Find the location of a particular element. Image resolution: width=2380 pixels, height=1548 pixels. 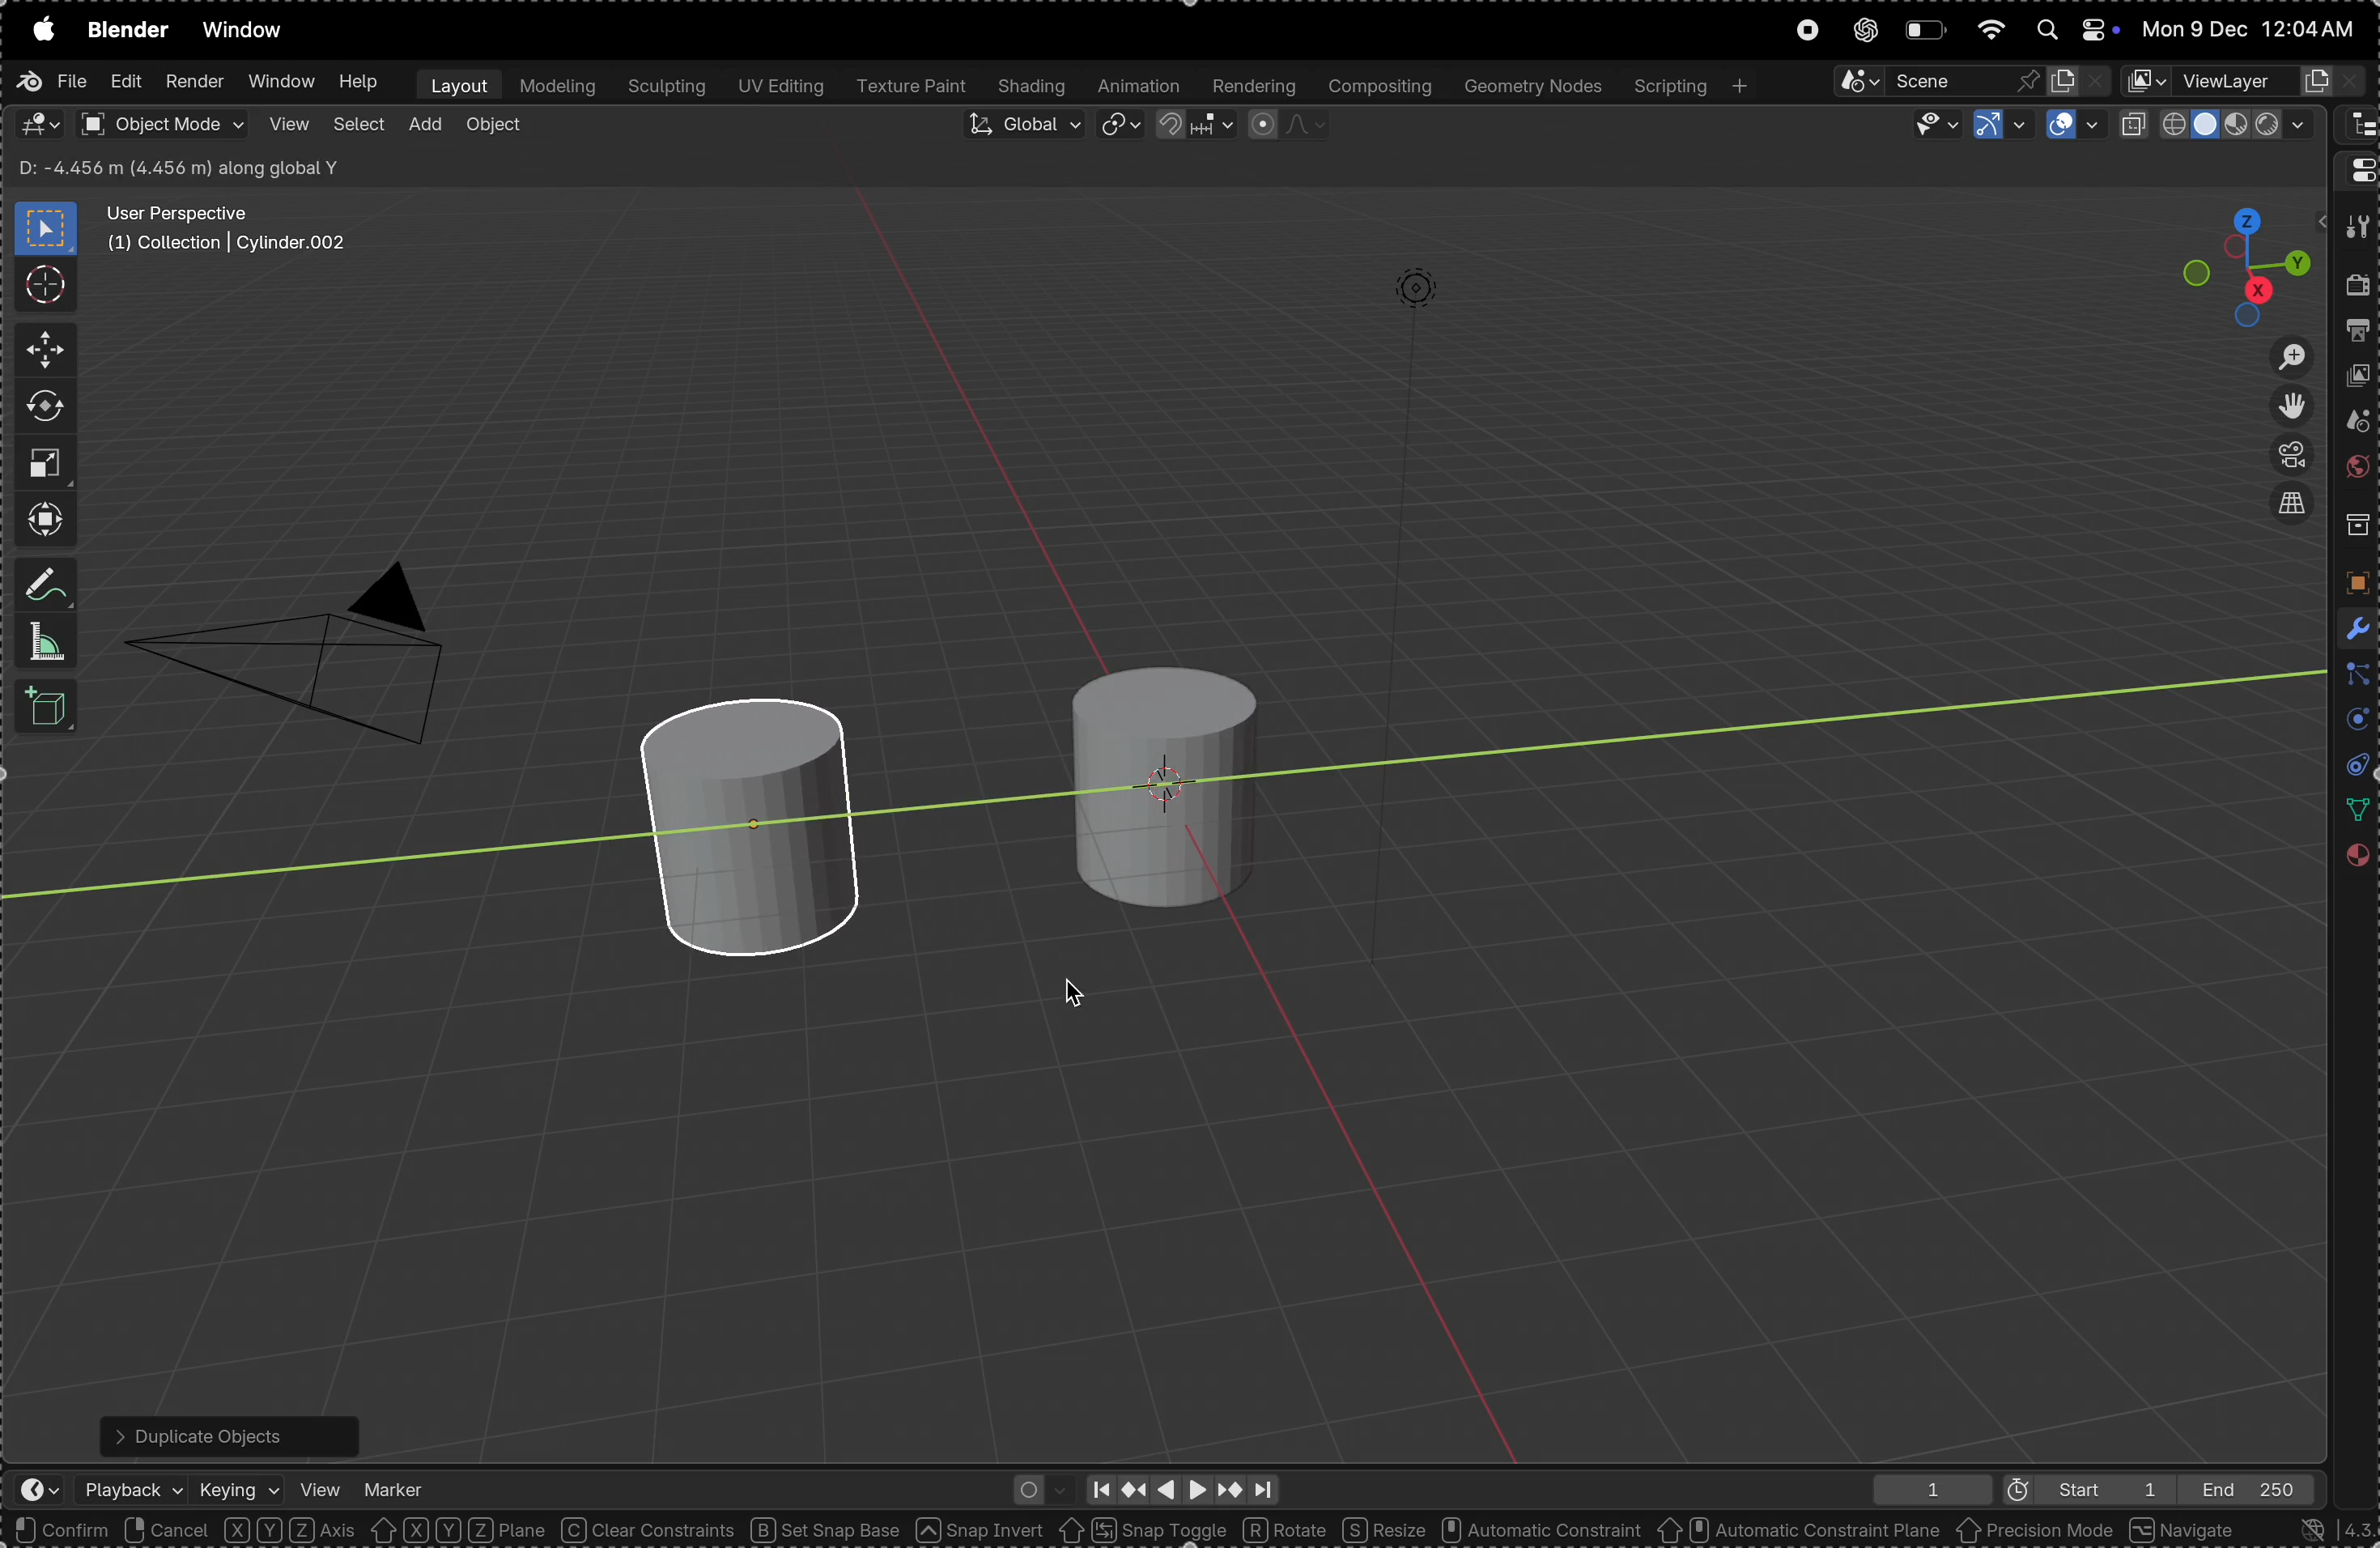

keying is located at coordinates (240, 1484).